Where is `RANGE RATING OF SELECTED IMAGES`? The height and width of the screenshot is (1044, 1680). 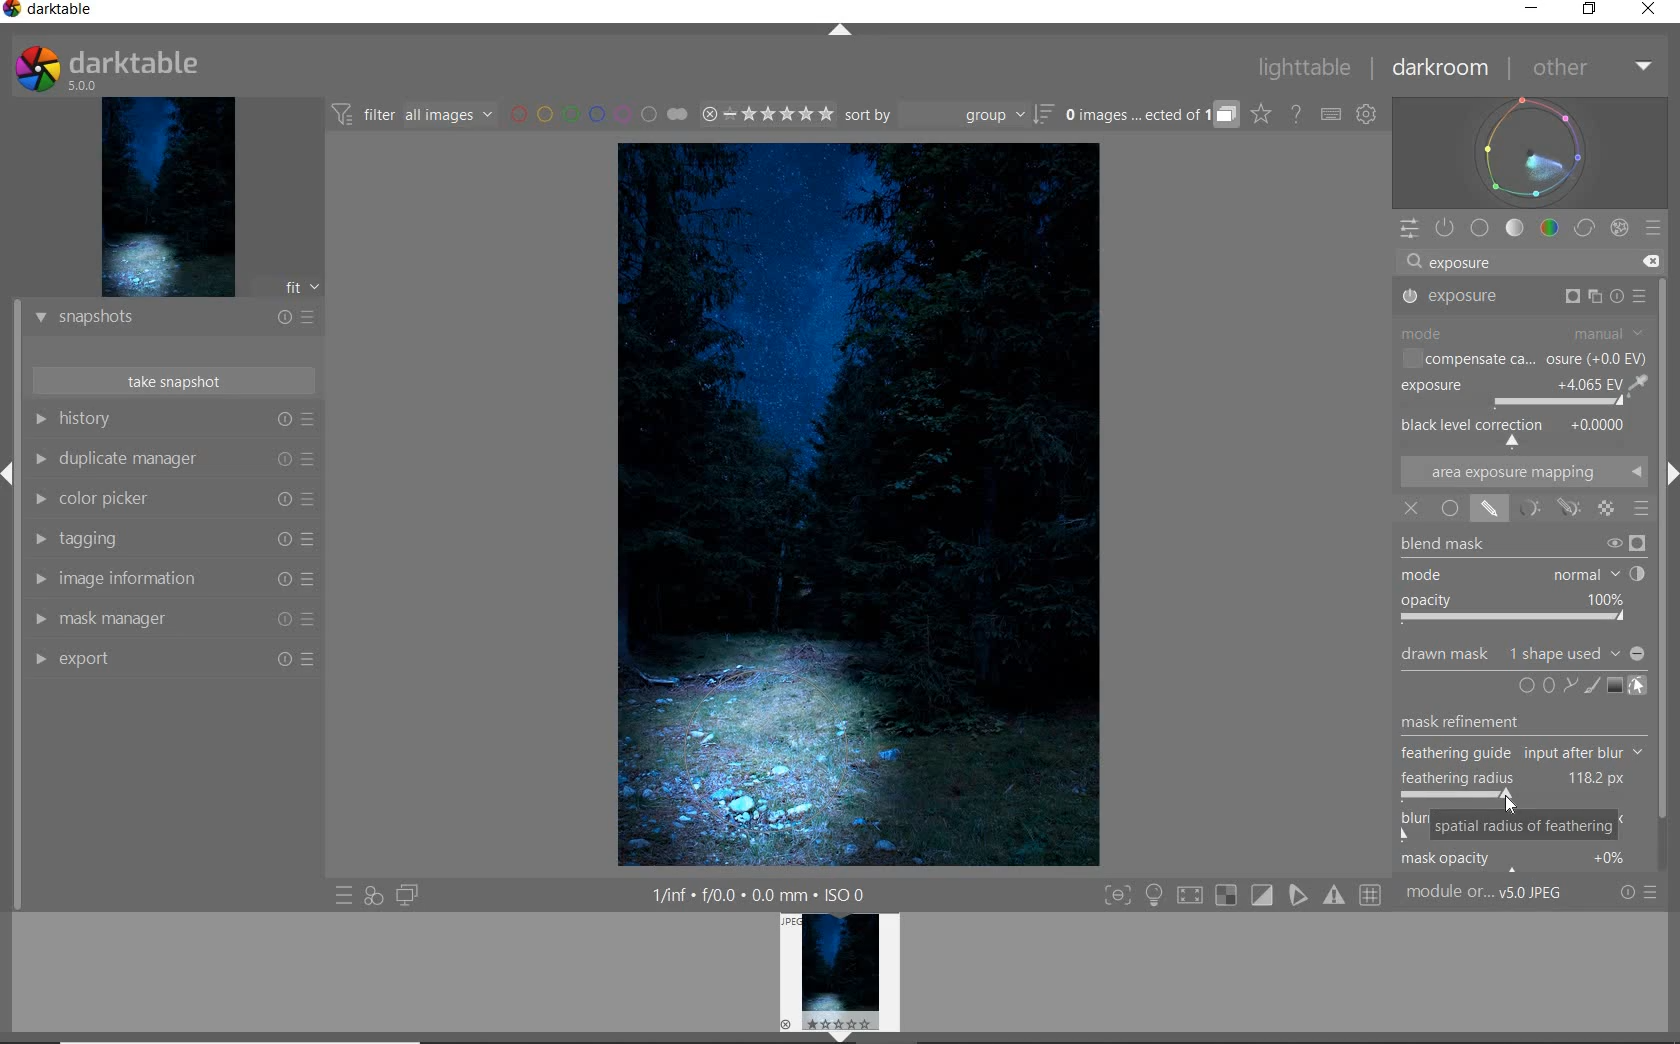 RANGE RATING OF SELECTED IMAGES is located at coordinates (767, 114).